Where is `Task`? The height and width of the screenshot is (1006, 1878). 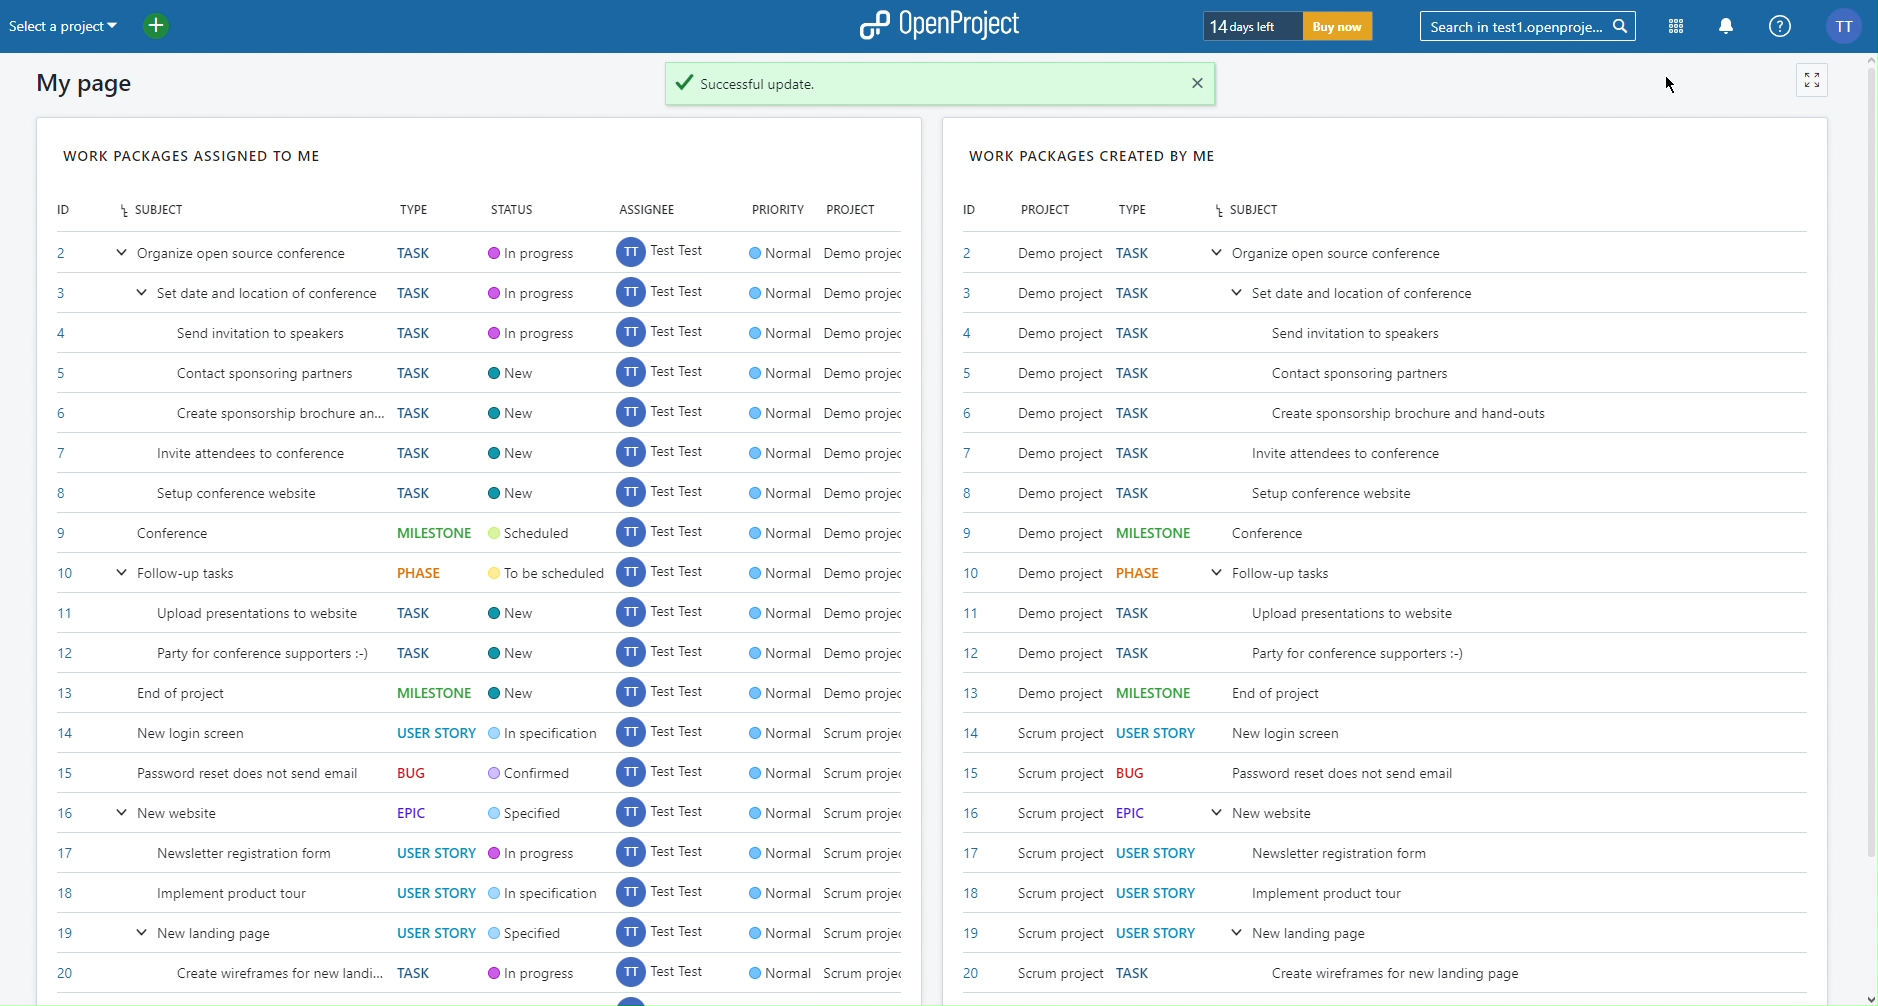
Task is located at coordinates (1137, 971).